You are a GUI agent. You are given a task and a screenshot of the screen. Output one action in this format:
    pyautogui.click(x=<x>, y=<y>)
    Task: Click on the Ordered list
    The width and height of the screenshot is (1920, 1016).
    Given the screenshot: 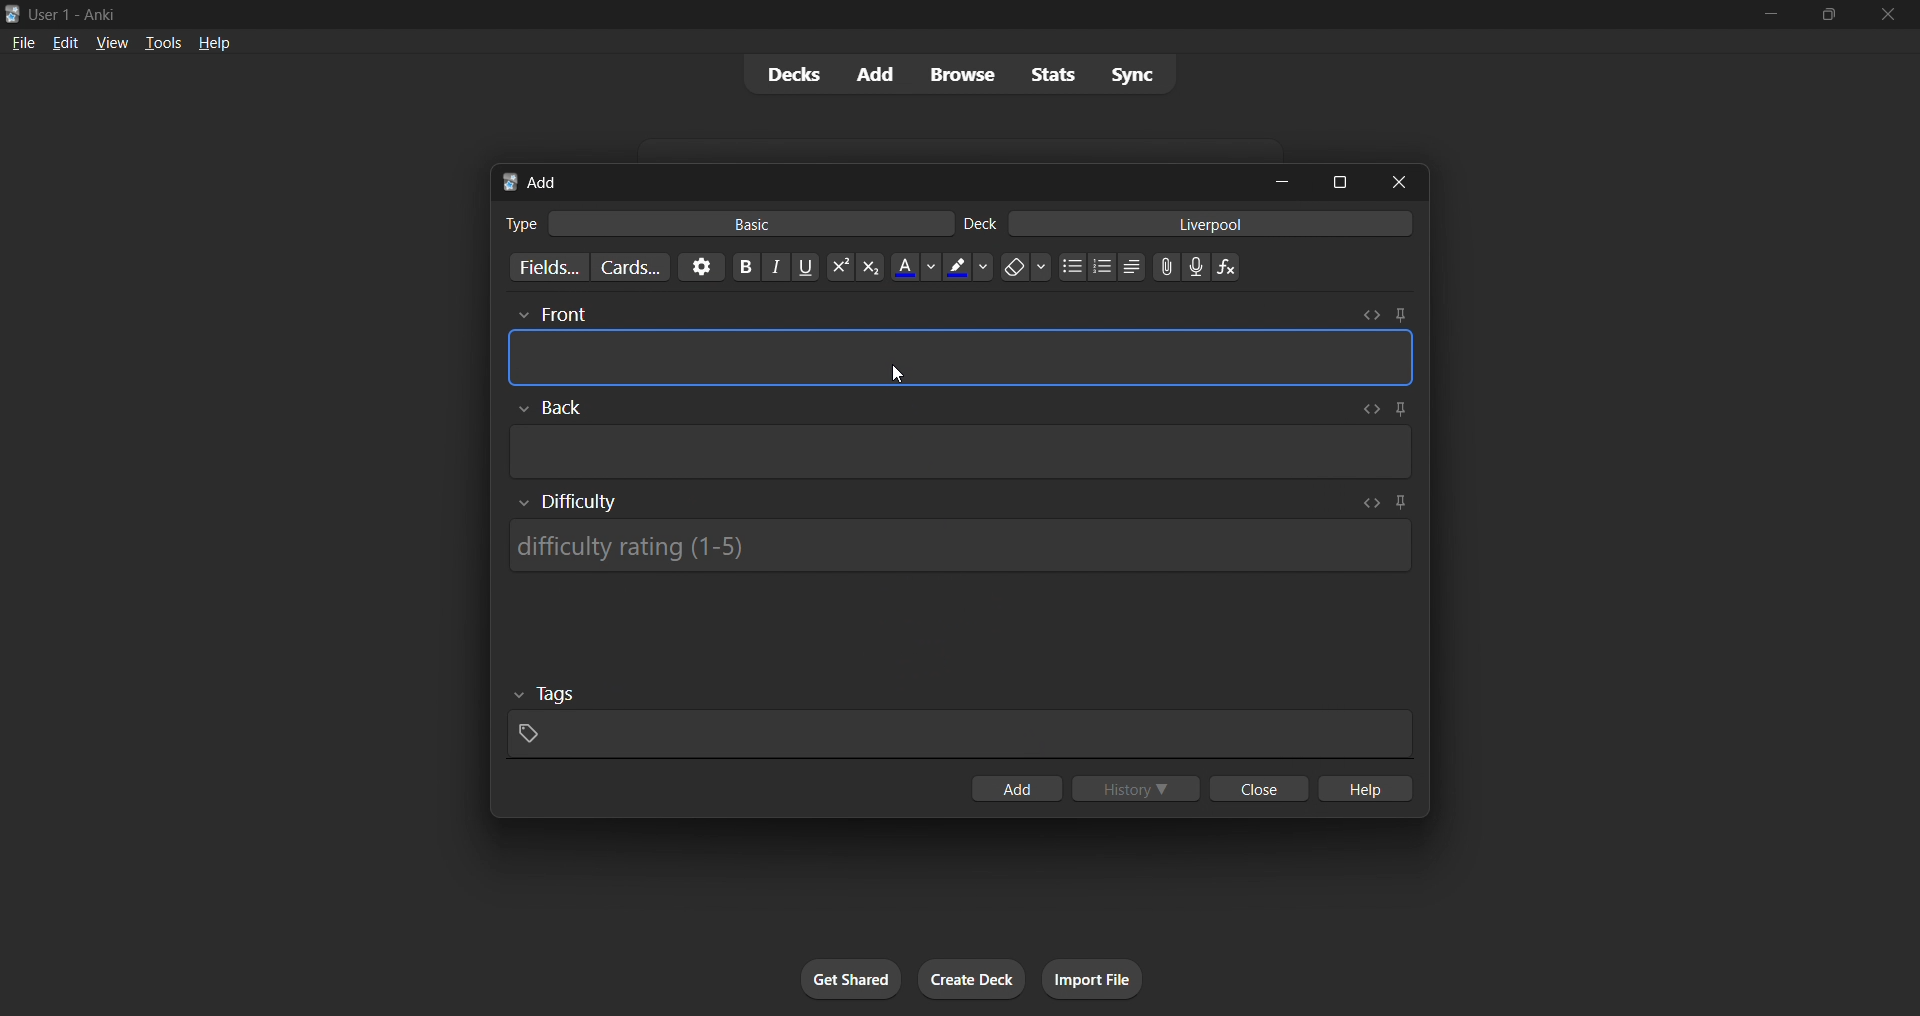 What is the action you would take?
    pyautogui.click(x=1102, y=267)
    